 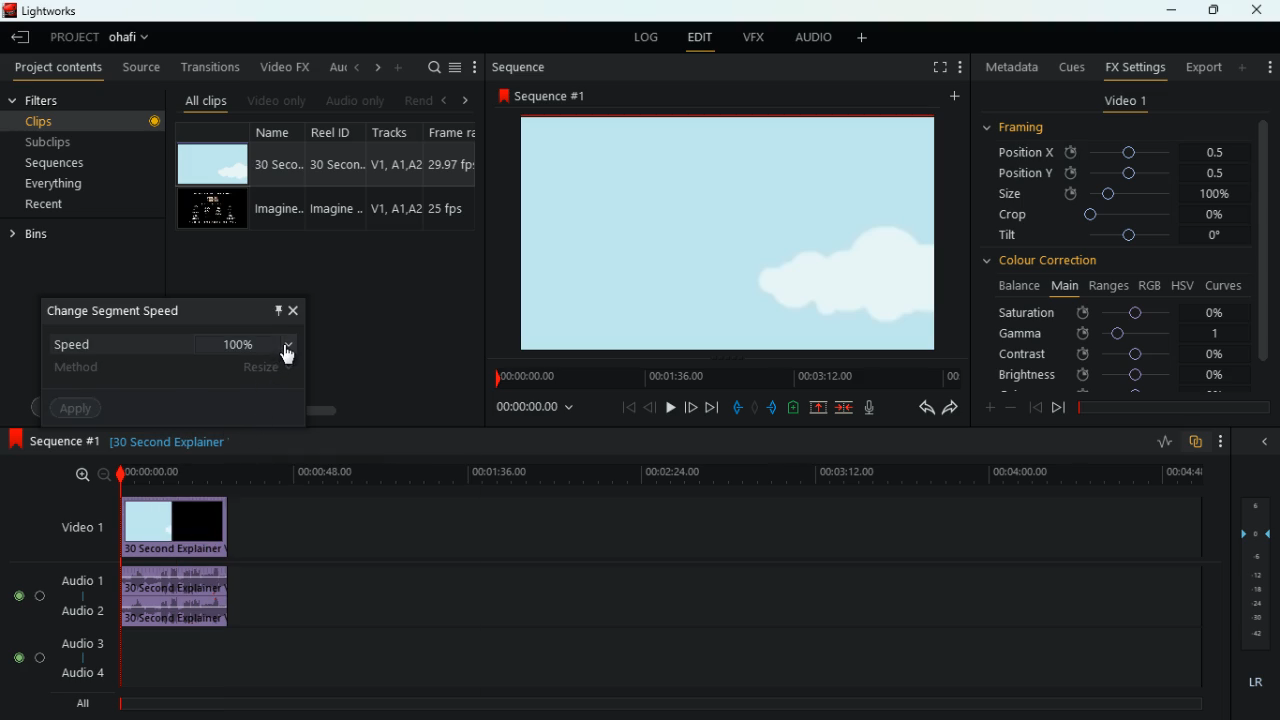 I want to click on lightworks, so click(x=65, y=10).